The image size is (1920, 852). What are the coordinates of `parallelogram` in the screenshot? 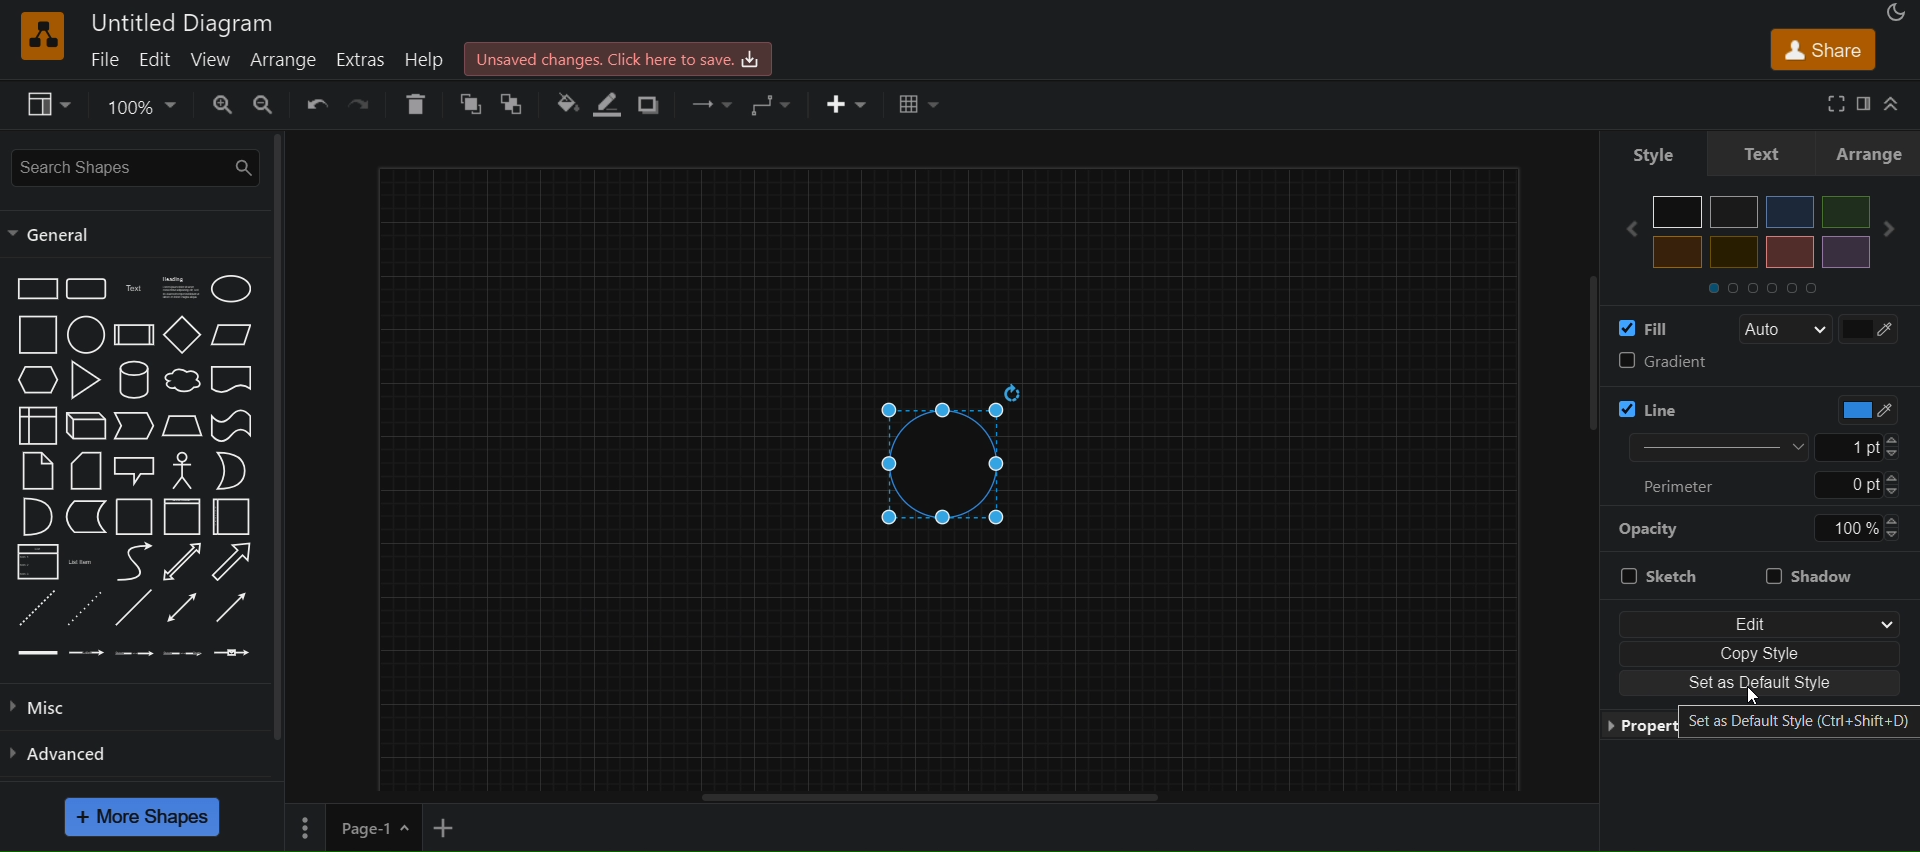 It's located at (236, 334).